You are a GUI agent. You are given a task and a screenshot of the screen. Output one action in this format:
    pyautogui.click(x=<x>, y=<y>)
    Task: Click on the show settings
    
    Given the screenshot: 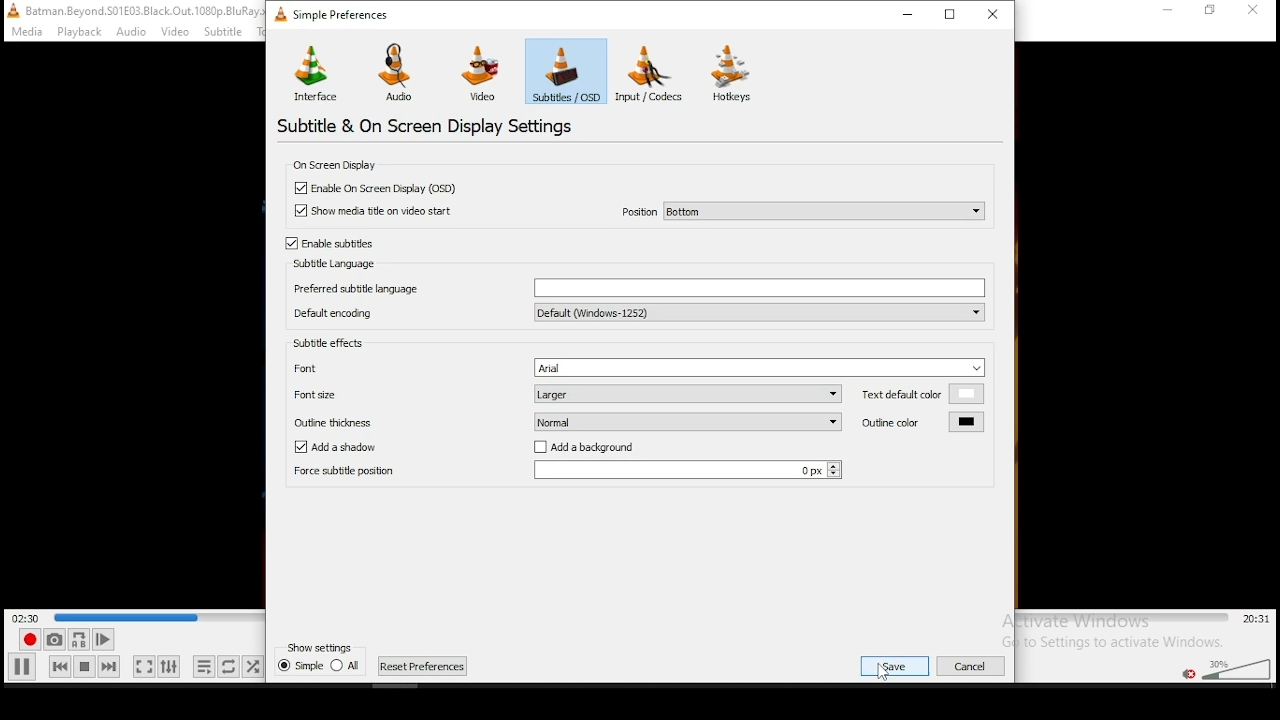 What is the action you would take?
    pyautogui.click(x=322, y=647)
    